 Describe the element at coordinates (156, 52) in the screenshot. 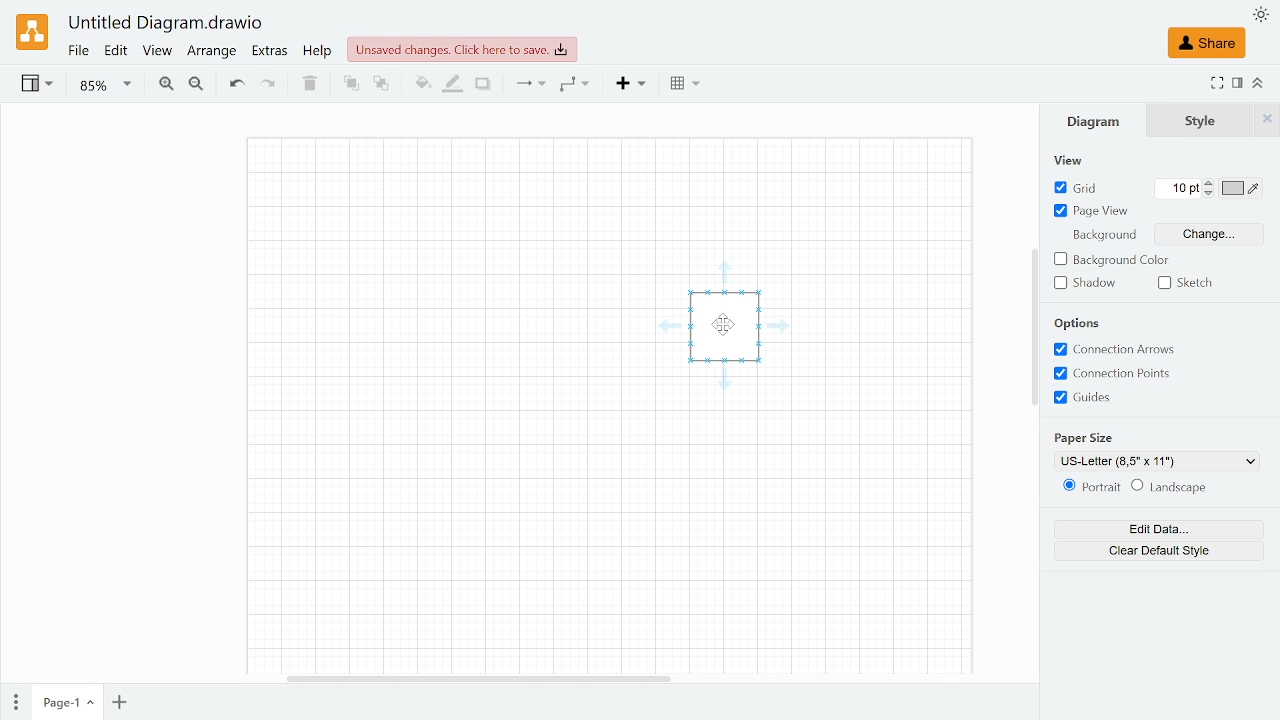

I see `View` at that location.